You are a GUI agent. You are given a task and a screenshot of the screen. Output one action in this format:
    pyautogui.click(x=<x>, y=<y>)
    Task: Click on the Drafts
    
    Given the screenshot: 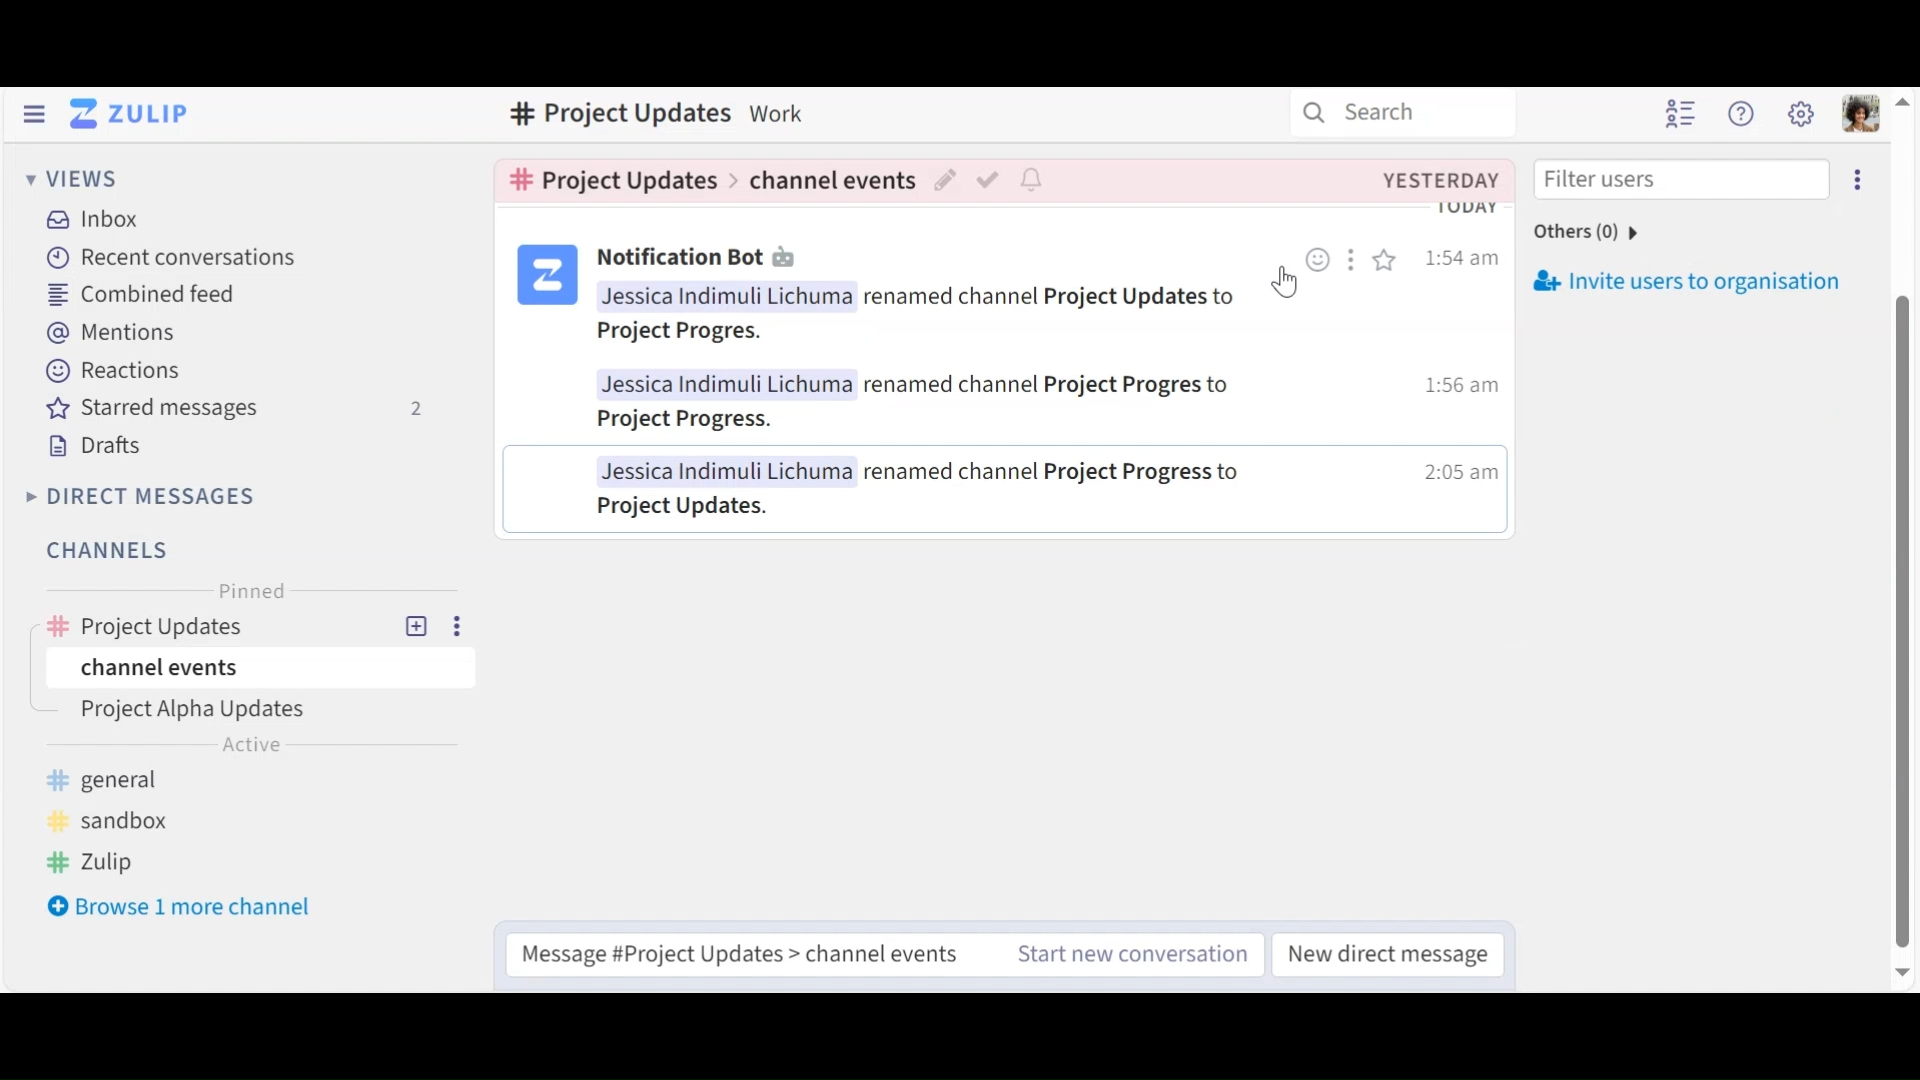 What is the action you would take?
    pyautogui.click(x=99, y=447)
    